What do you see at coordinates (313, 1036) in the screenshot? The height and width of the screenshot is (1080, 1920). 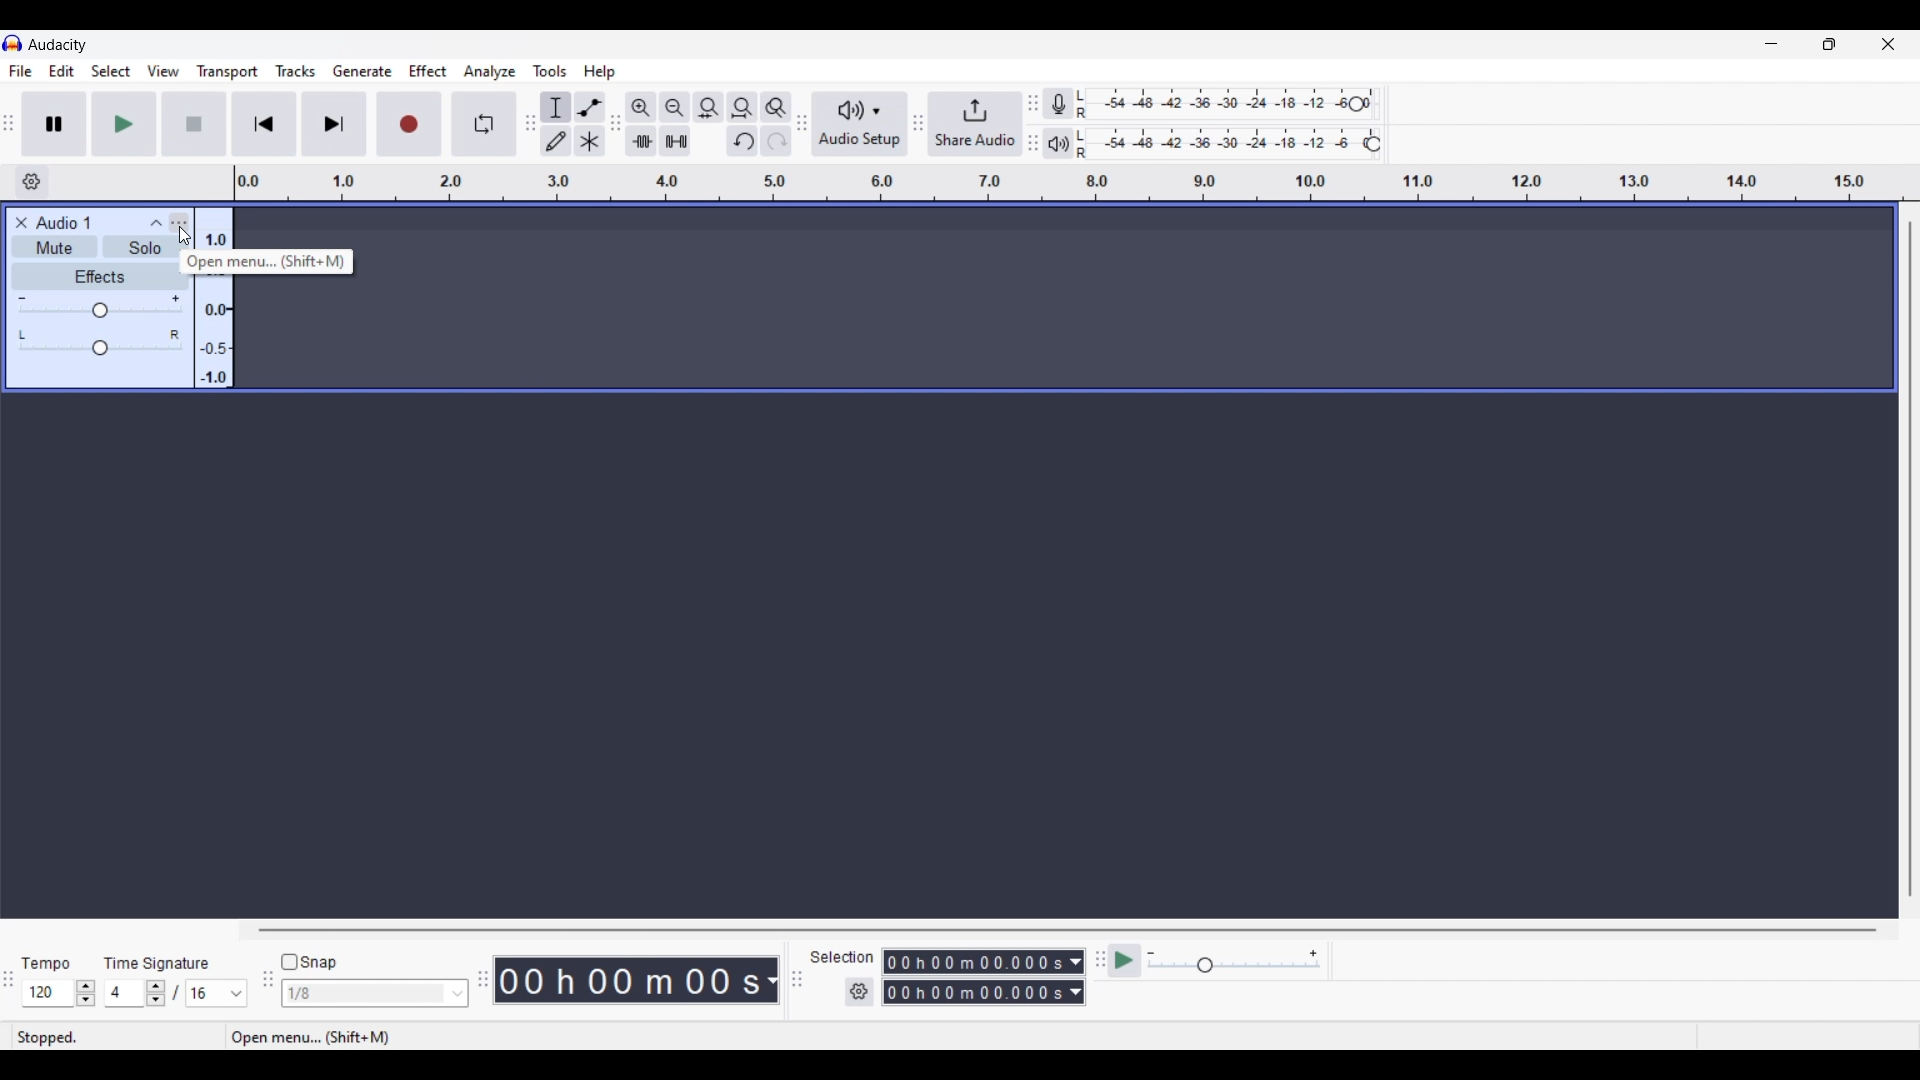 I see `Open menu... (Shift+M)` at bounding box center [313, 1036].